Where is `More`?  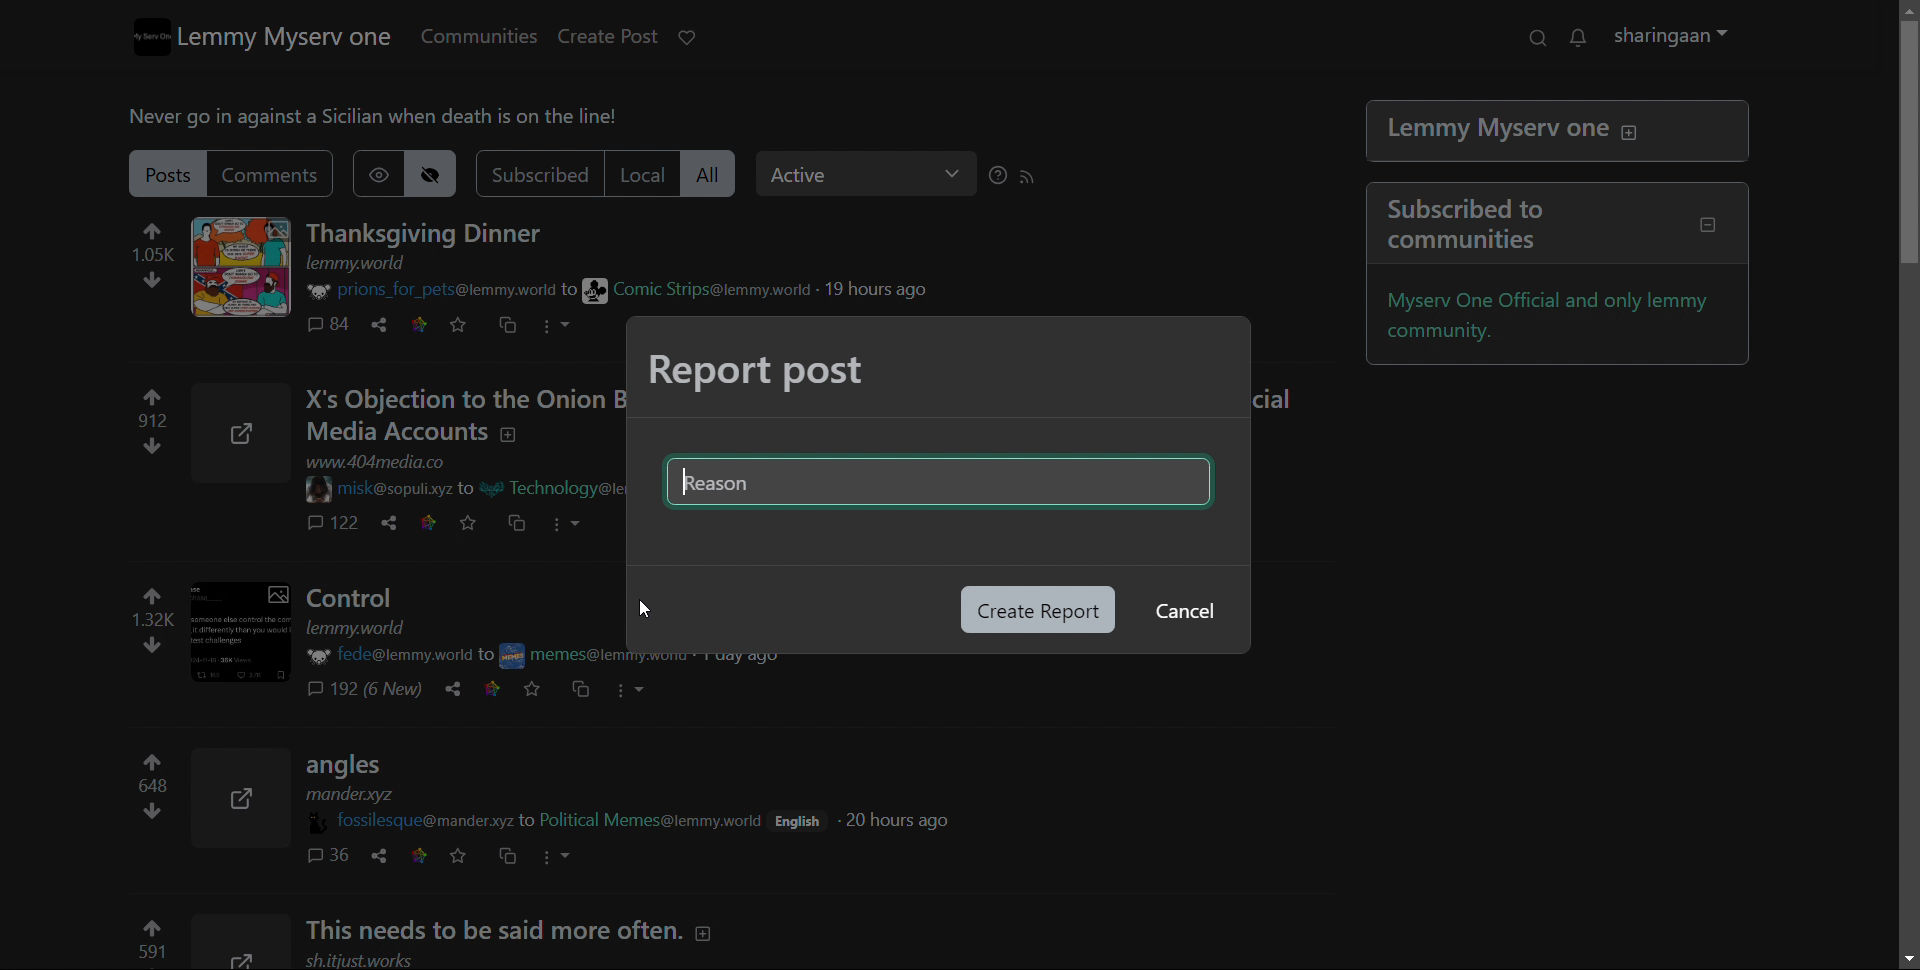 More is located at coordinates (645, 693).